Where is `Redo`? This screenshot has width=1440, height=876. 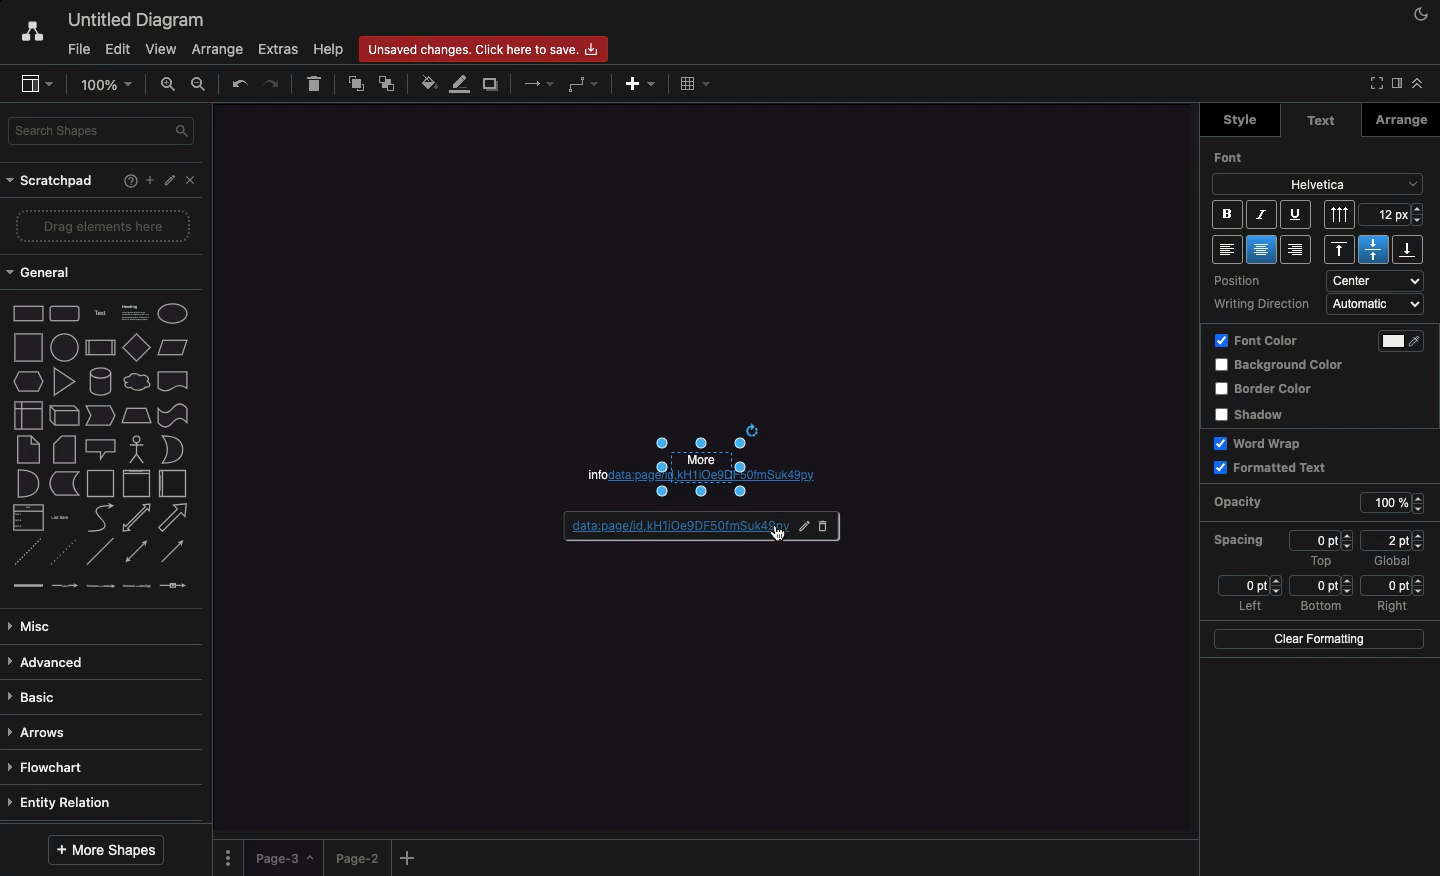 Redo is located at coordinates (272, 82).